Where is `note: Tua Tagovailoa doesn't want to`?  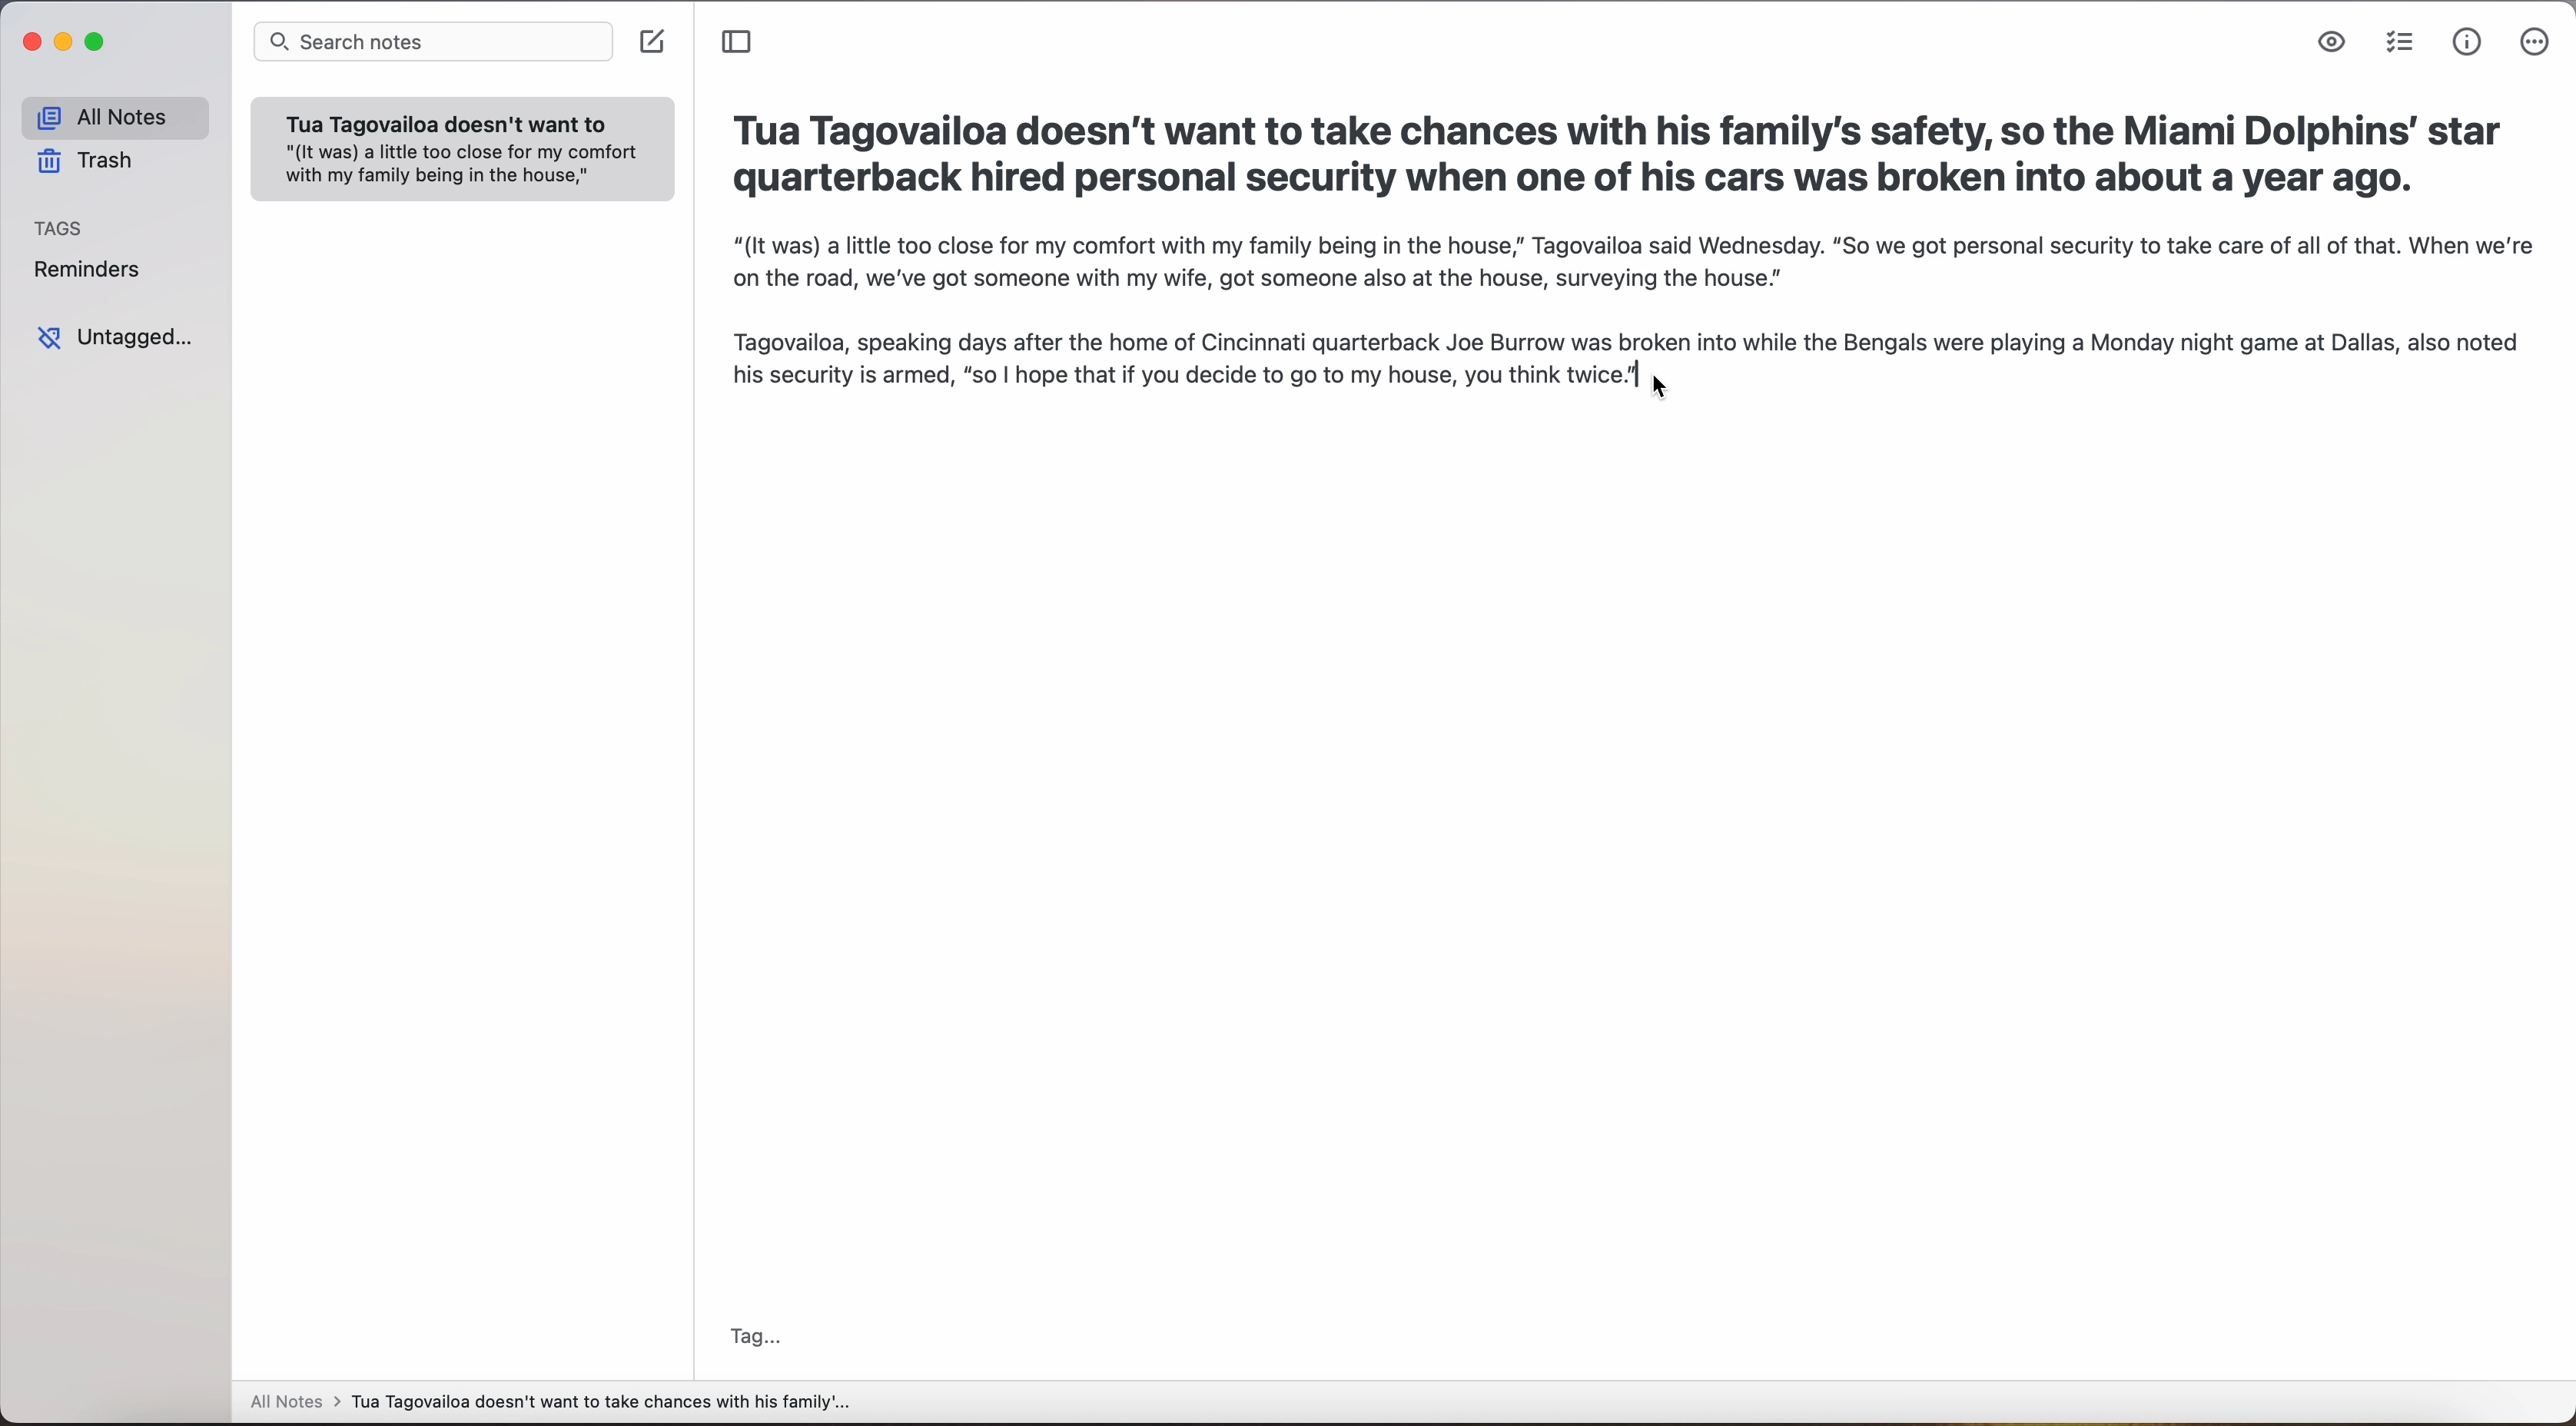
note: Tua Tagovailoa doesn't want to is located at coordinates (462, 149).